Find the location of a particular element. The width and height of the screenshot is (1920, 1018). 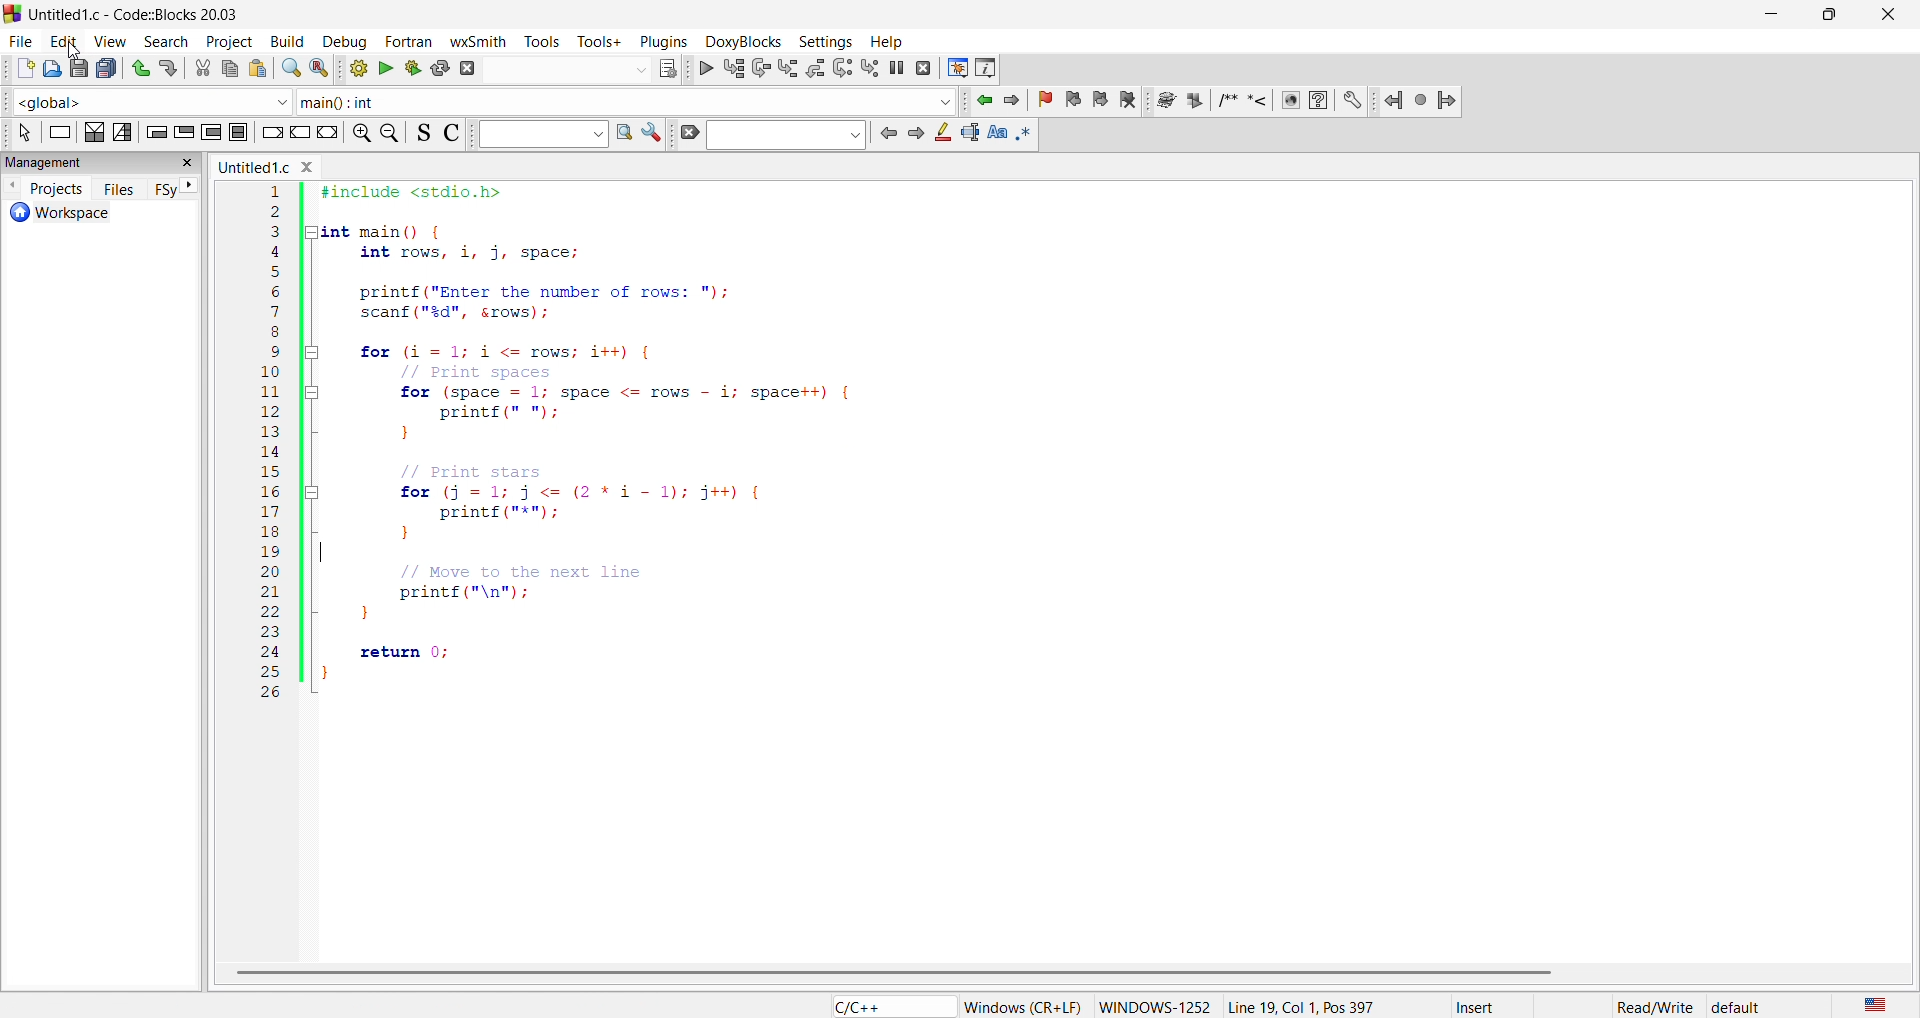

wxsmith is located at coordinates (483, 41).